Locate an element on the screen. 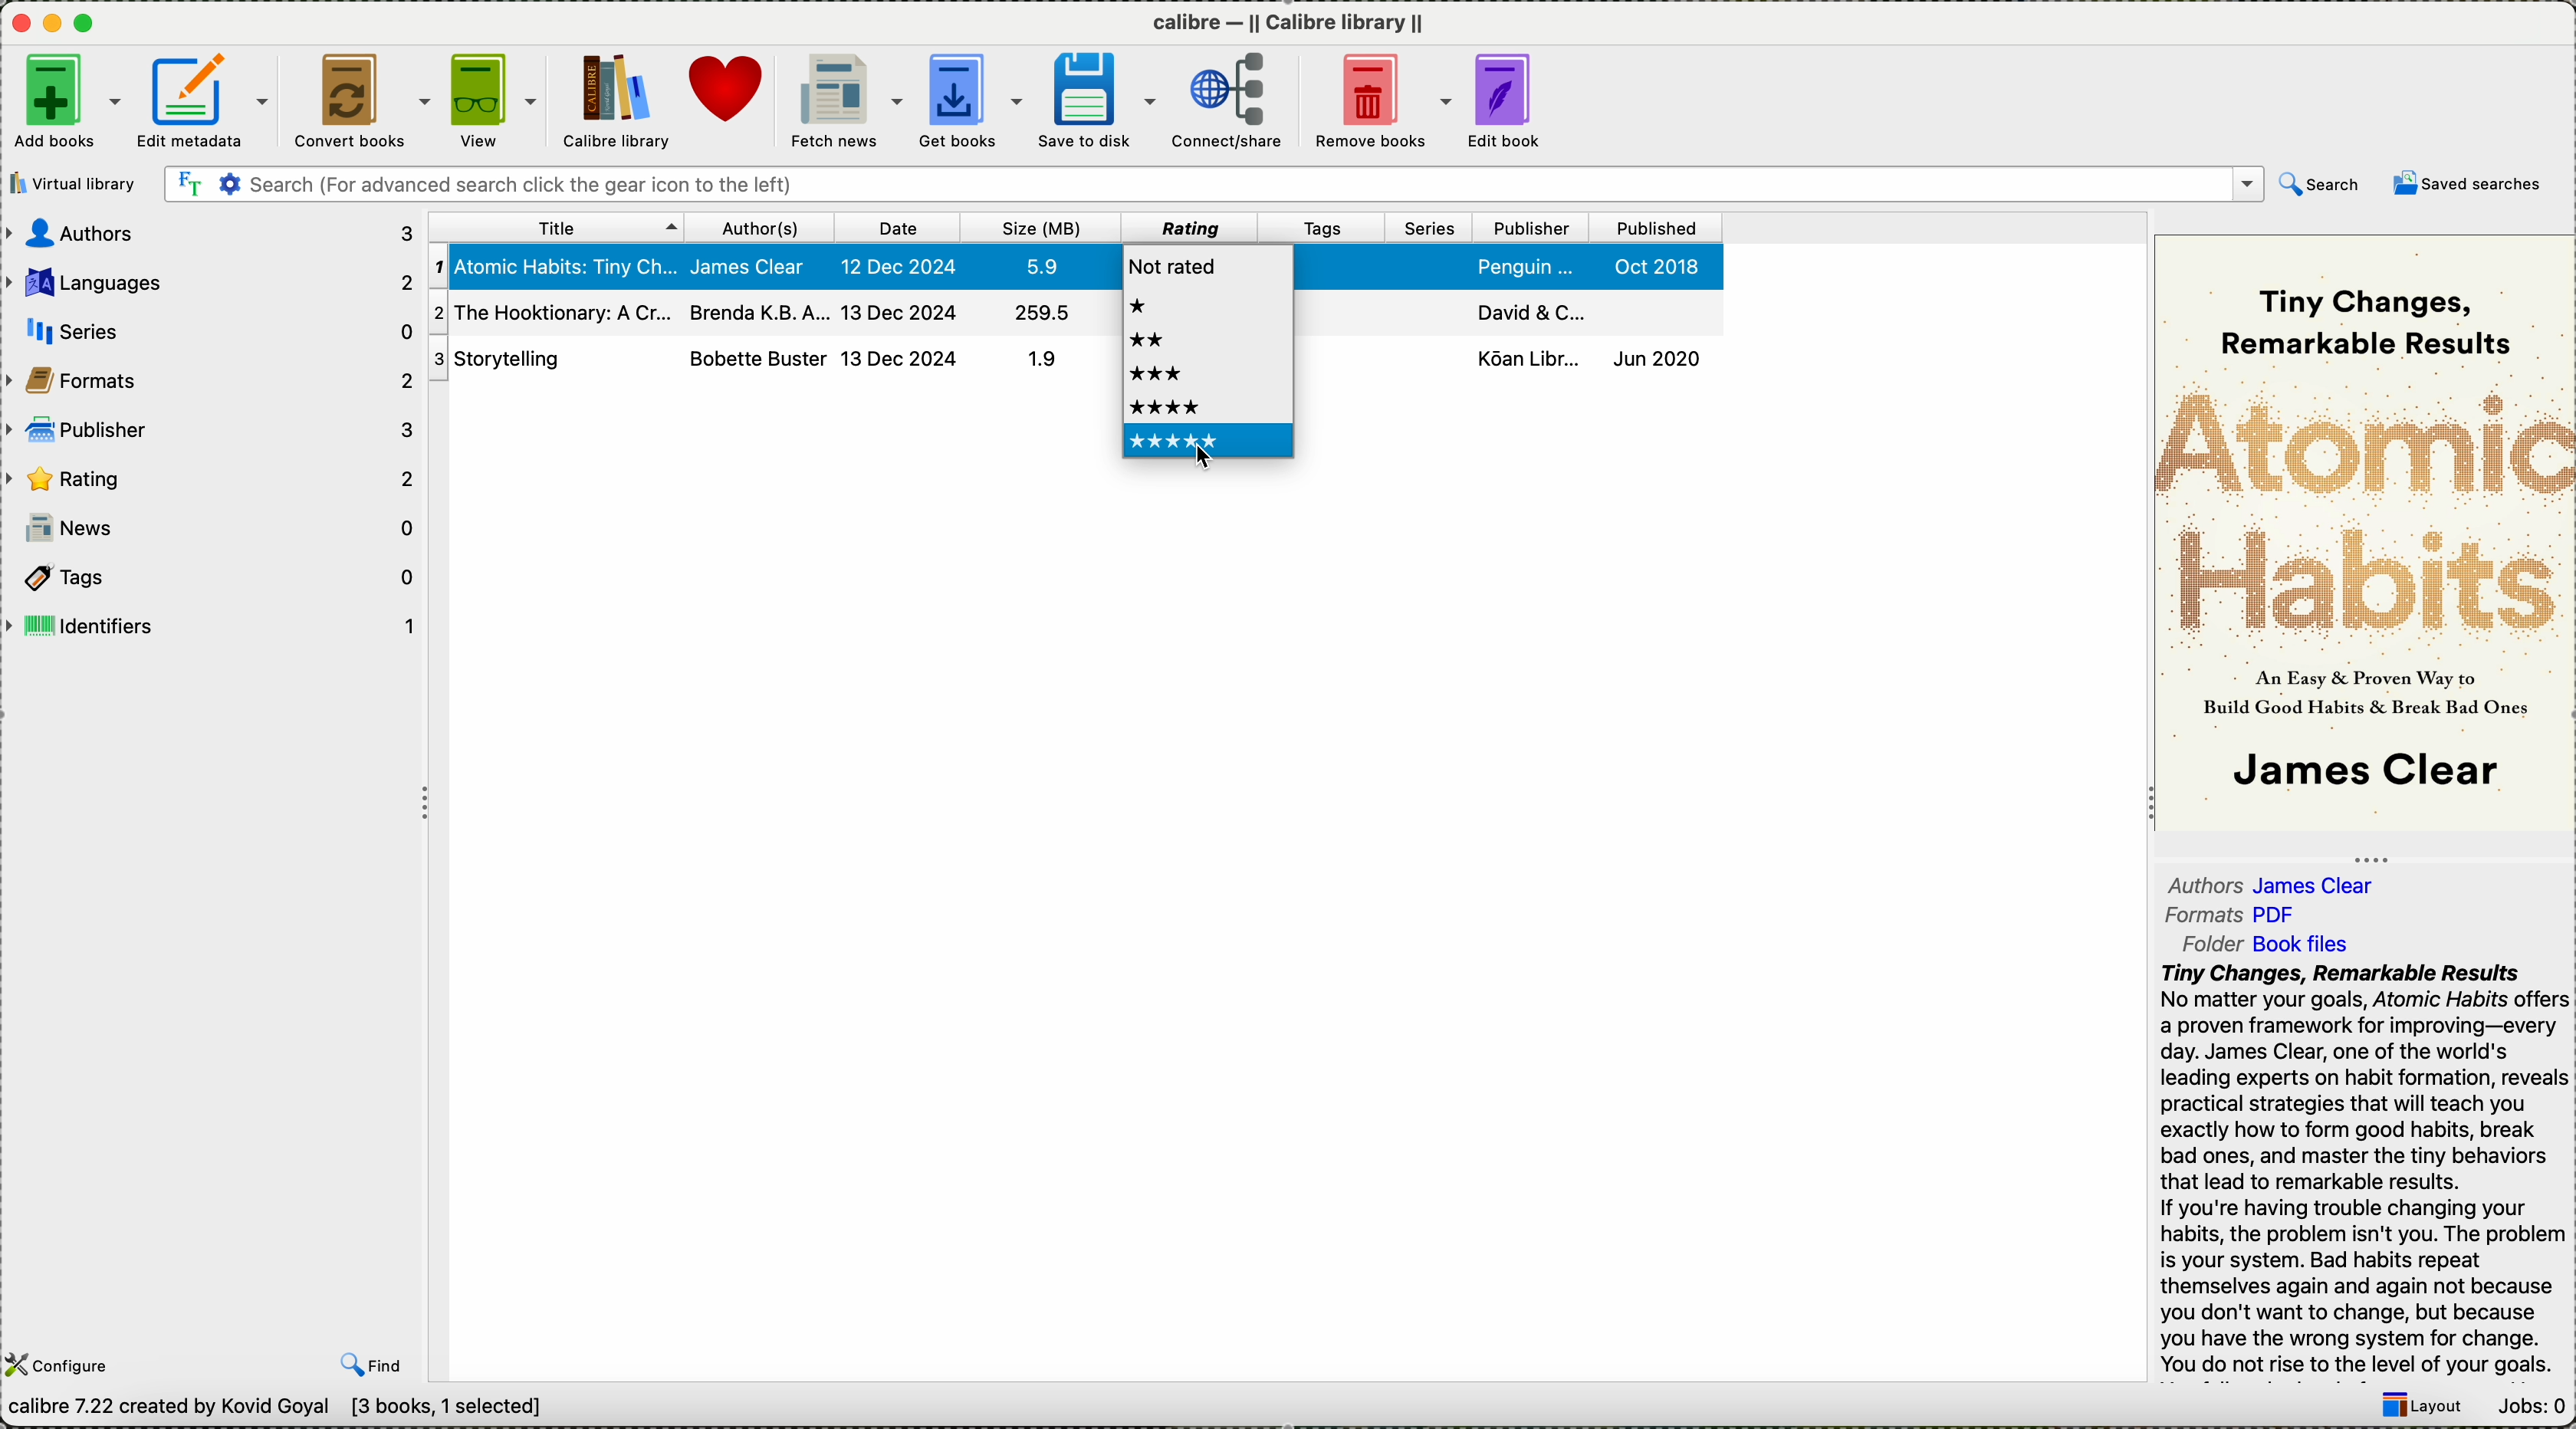 This screenshot has height=1429, width=2576. convert books is located at coordinates (362, 101).